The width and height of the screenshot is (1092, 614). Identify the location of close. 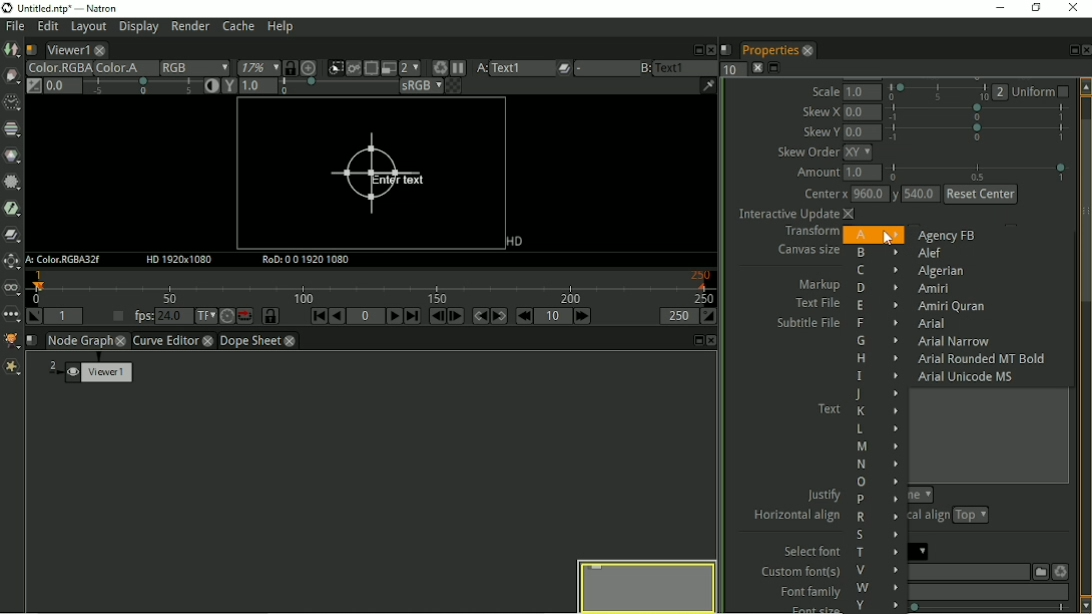
(807, 50).